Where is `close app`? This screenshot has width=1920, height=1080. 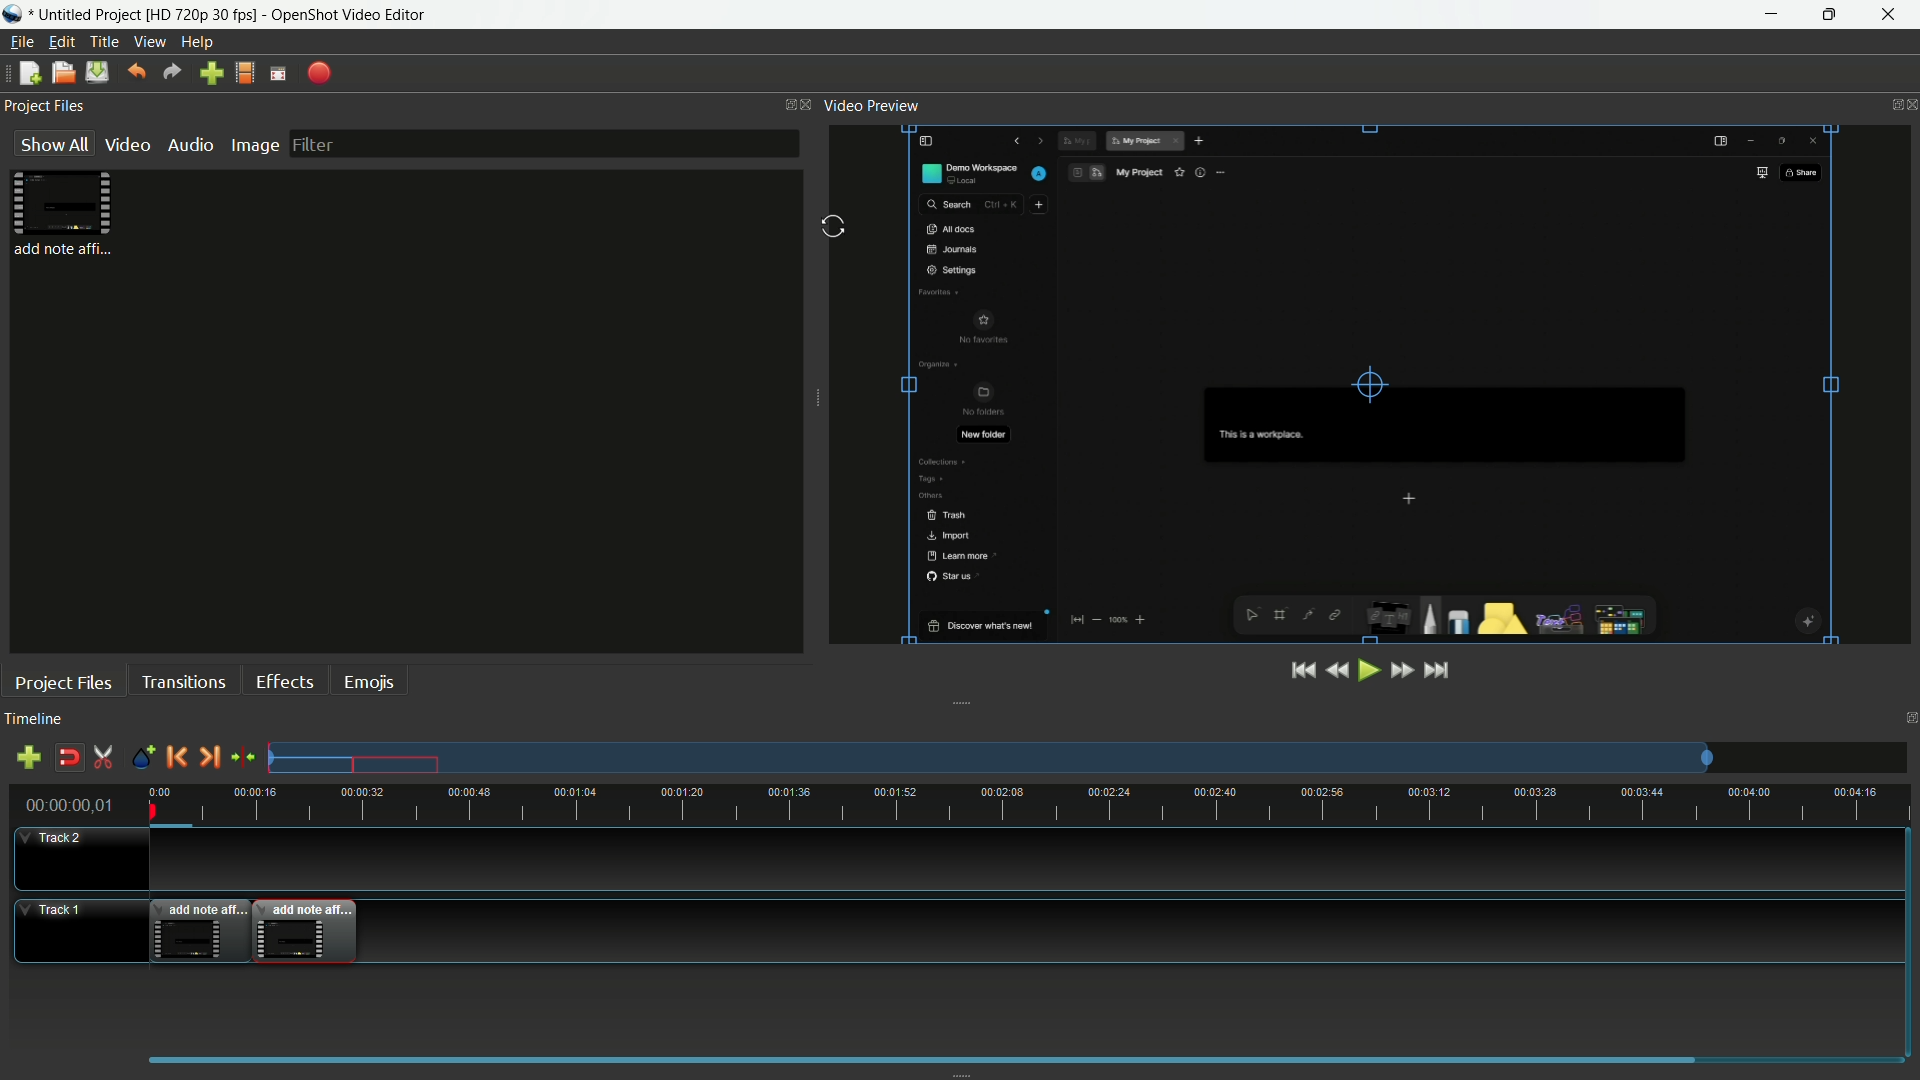
close app is located at coordinates (1891, 15).